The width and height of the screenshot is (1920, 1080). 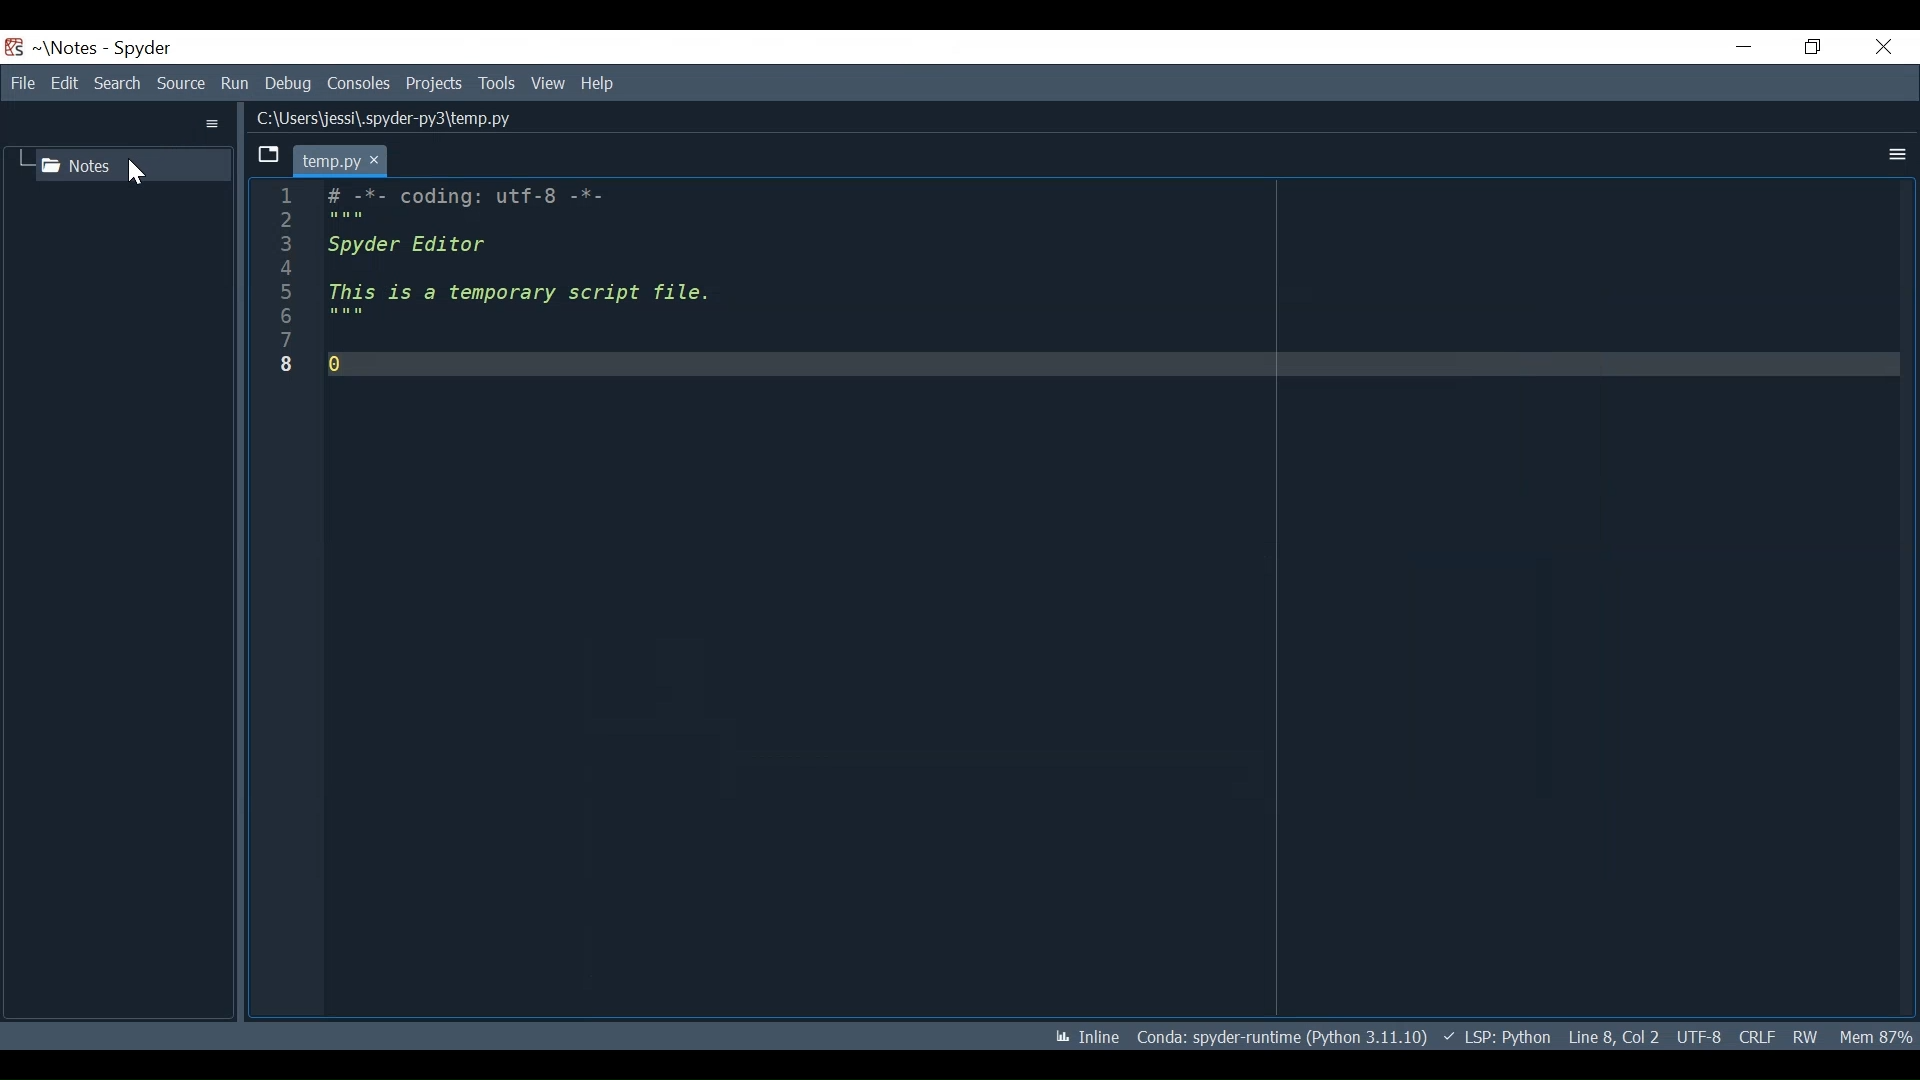 I want to click on 7, so click(x=283, y=339).